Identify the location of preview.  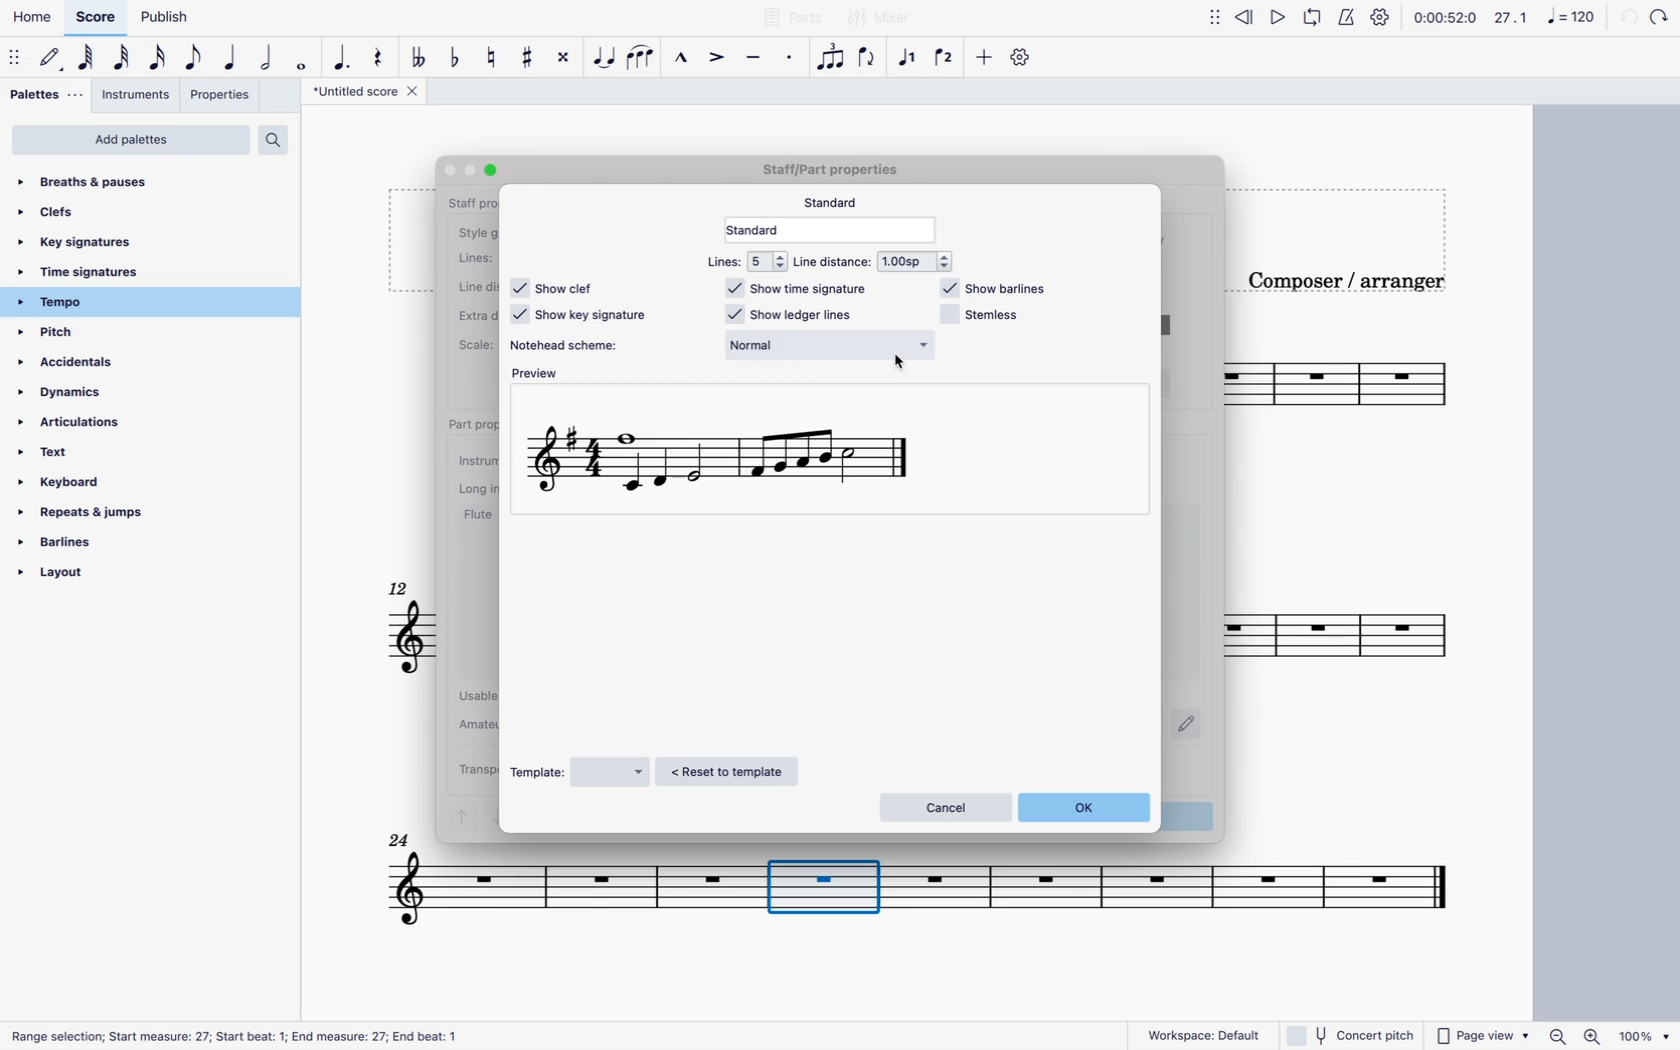
(538, 376).